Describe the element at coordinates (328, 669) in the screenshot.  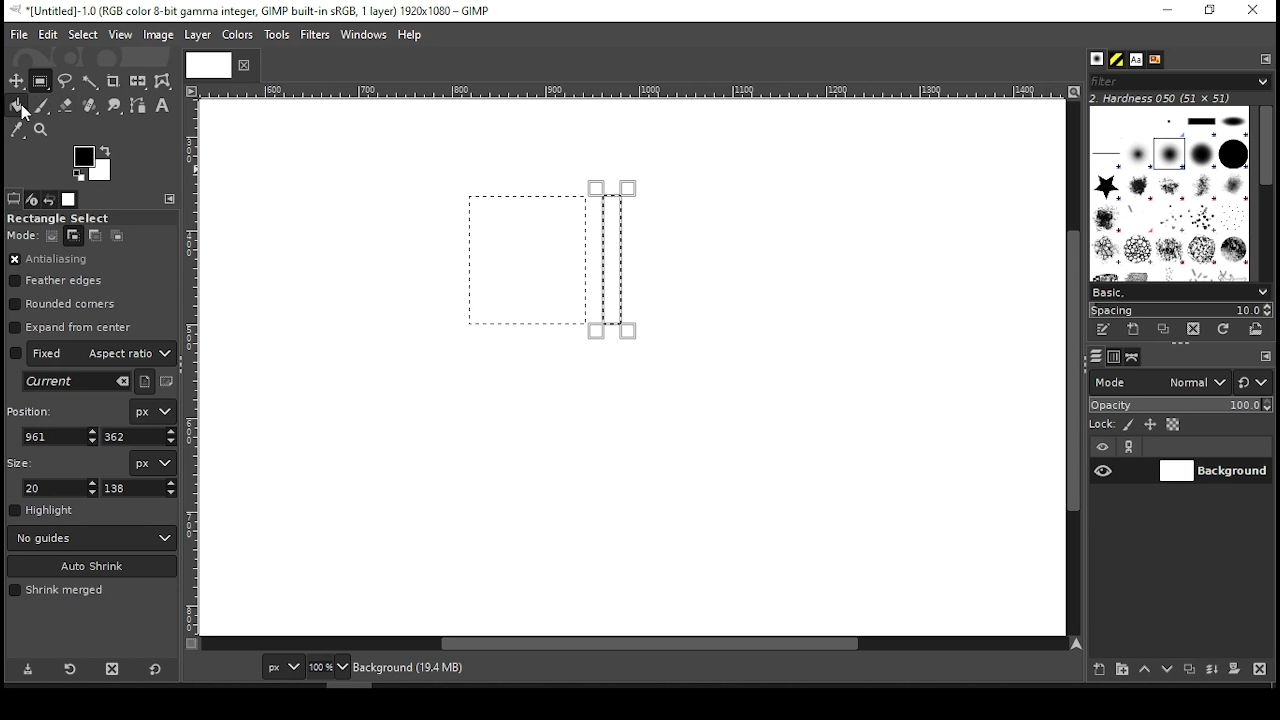
I see `zoom level` at that location.